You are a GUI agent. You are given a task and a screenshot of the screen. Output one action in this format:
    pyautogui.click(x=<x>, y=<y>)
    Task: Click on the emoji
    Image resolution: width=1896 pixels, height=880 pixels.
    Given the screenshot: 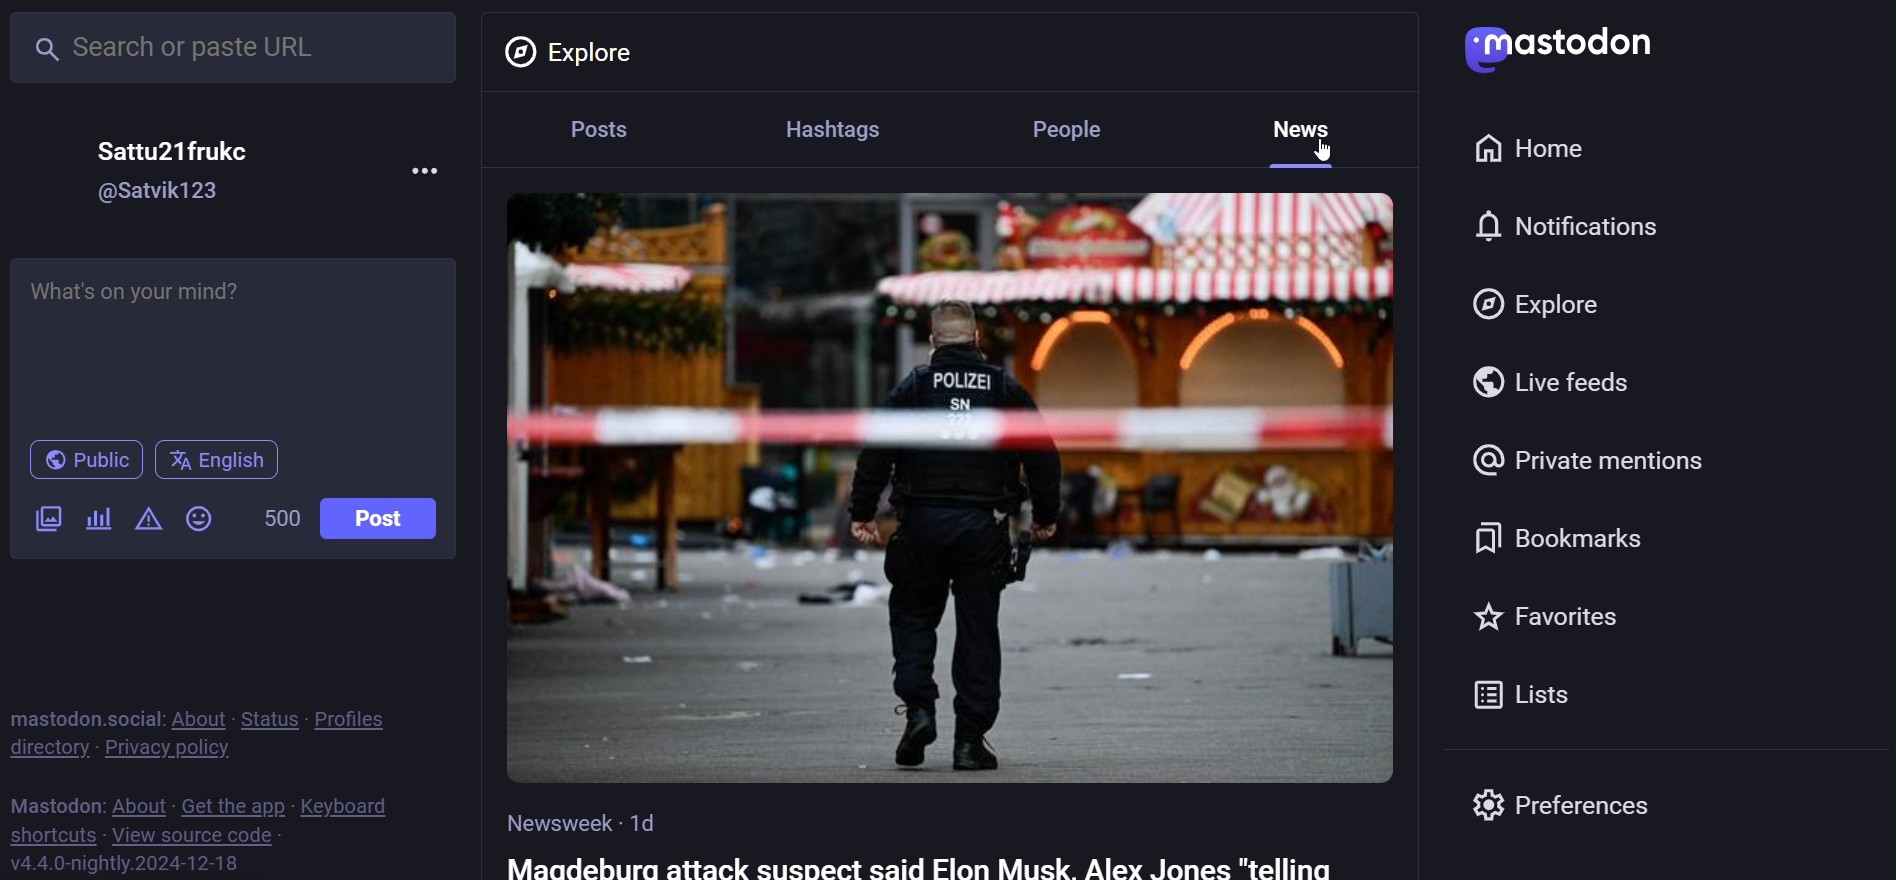 What is the action you would take?
    pyautogui.click(x=203, y=518)
    